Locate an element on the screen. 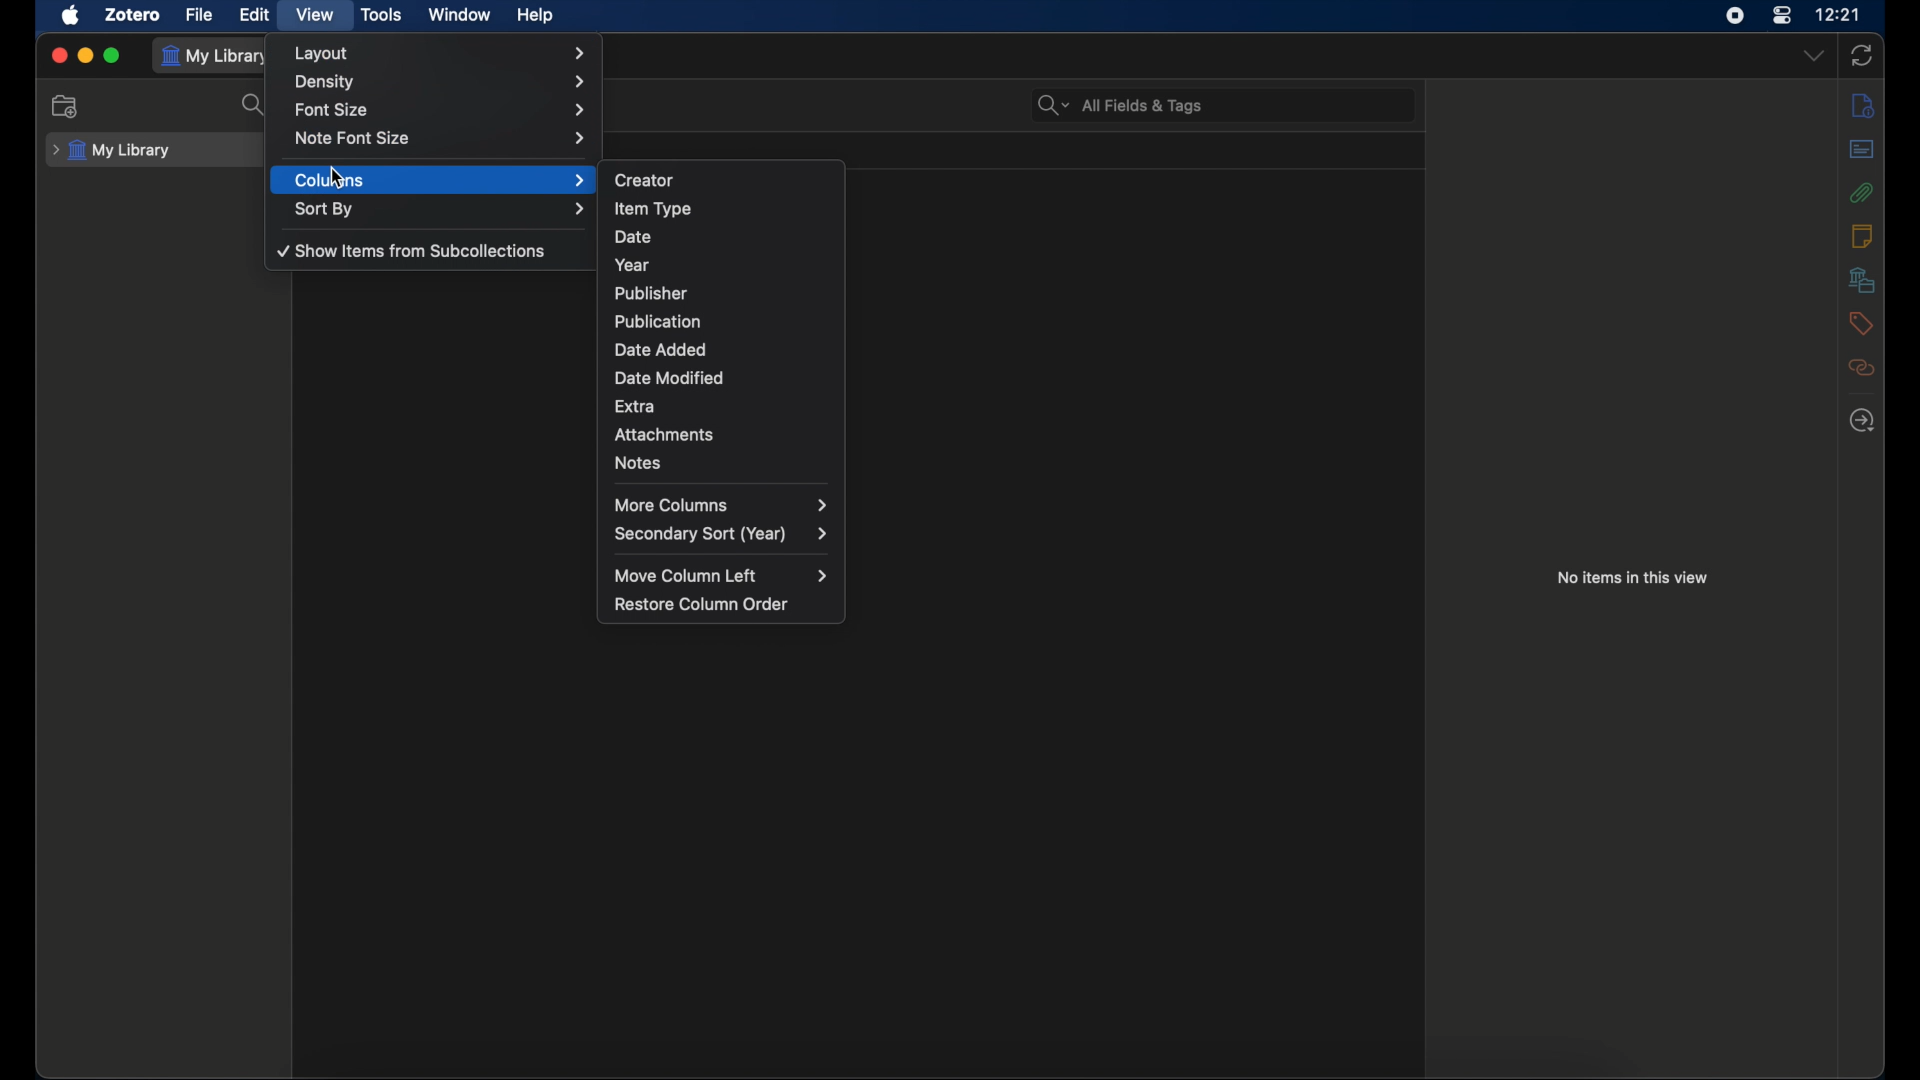 This screenshot has height=1080, width=1920. note font size is located at coordinates (440, 138).